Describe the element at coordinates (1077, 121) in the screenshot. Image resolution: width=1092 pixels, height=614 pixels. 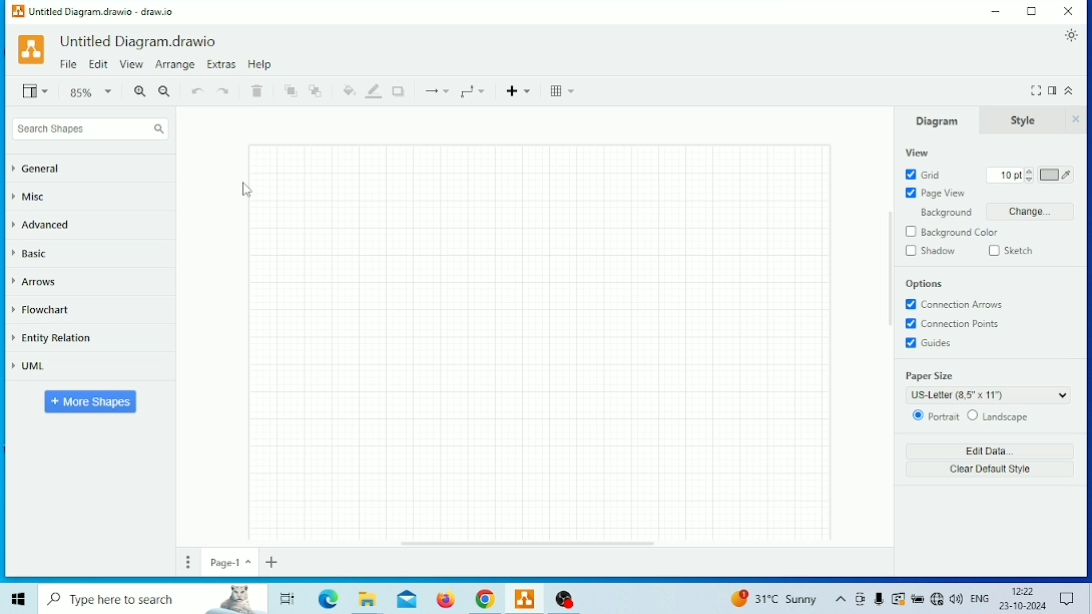
I see `Hide` at that location.